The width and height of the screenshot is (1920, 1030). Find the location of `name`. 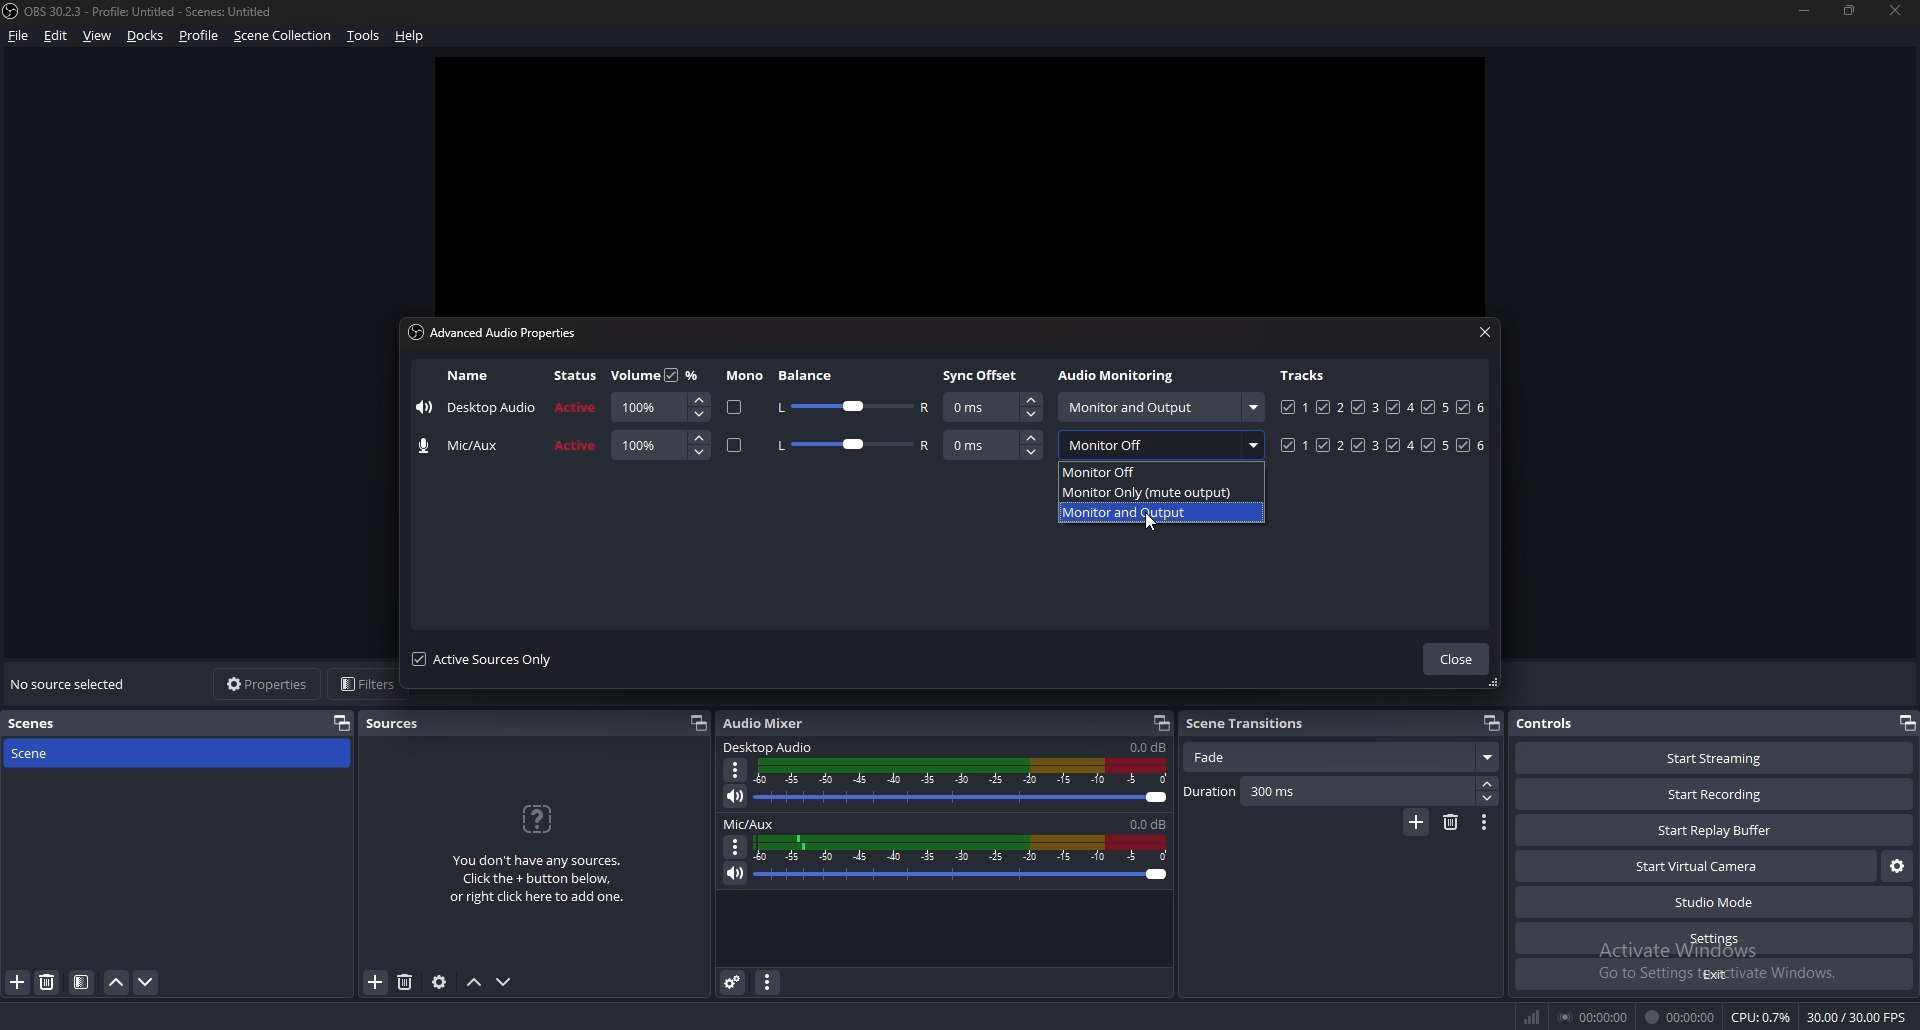

name is located at coordinates (477, 407).